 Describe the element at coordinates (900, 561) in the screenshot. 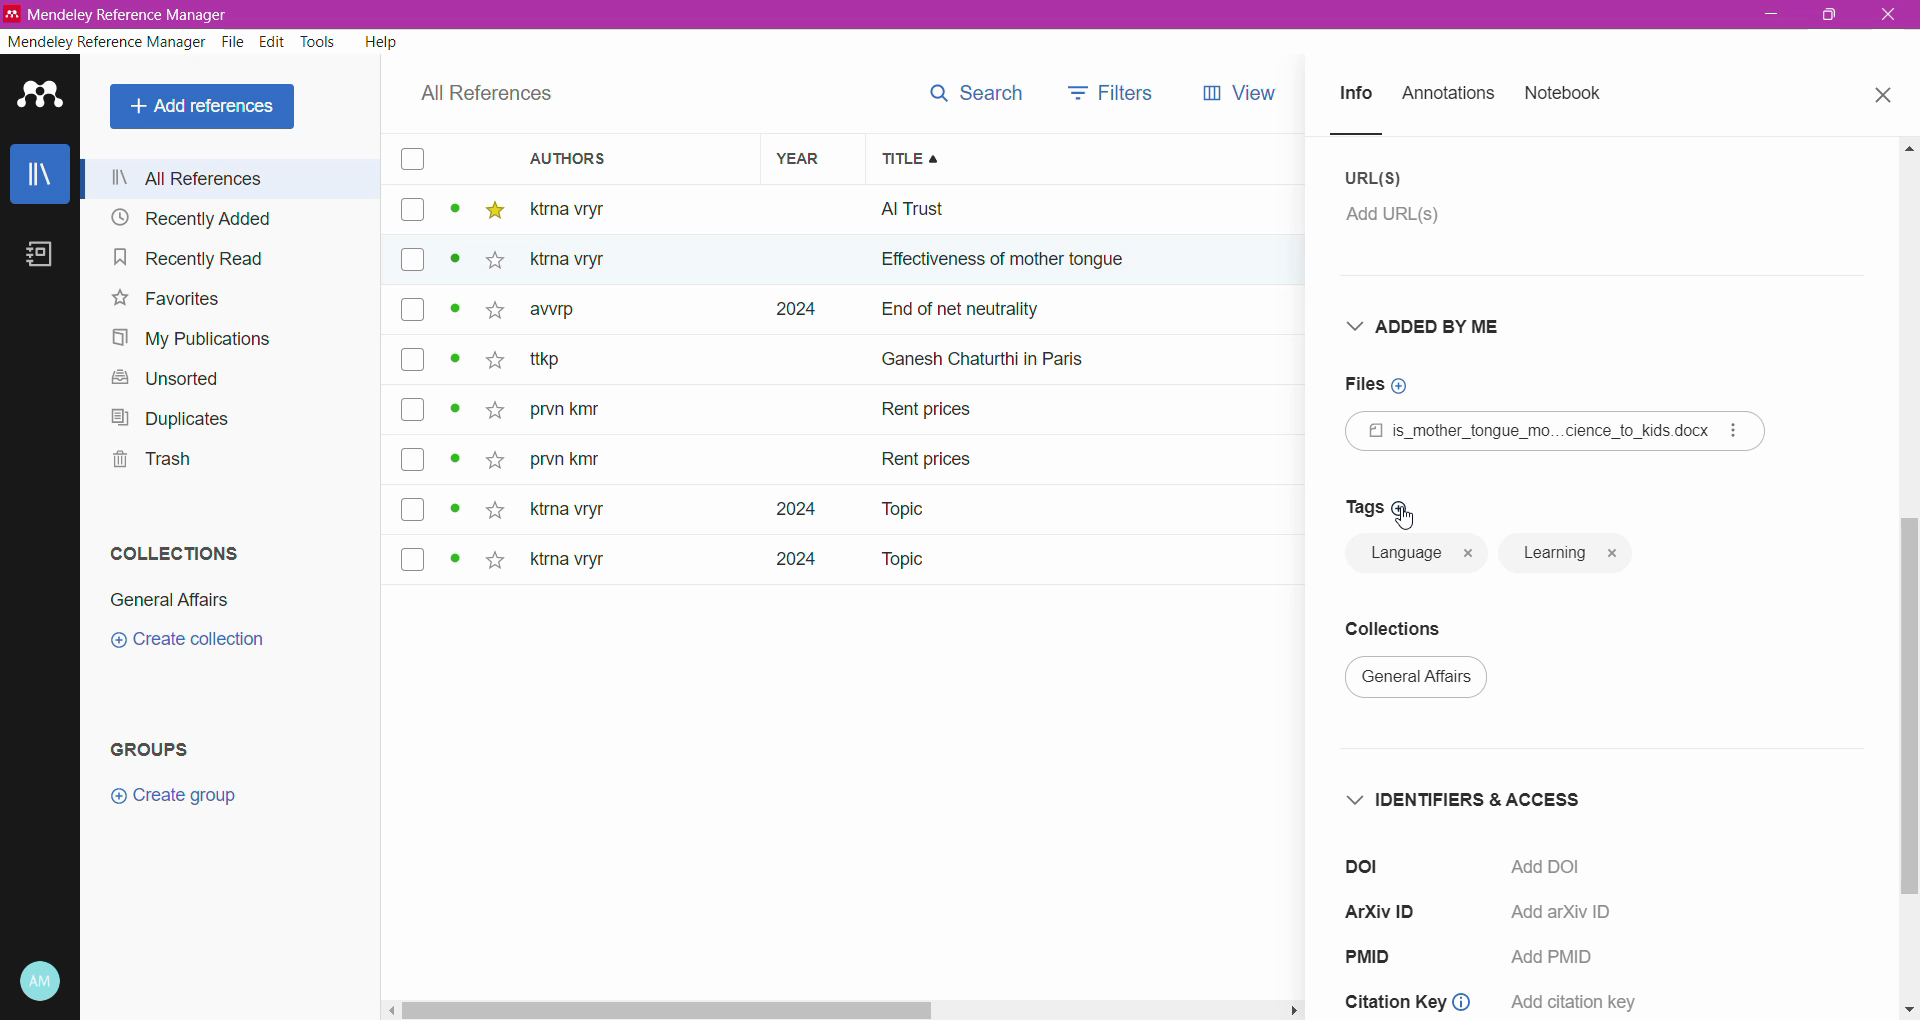

I see `Topic` at that location.